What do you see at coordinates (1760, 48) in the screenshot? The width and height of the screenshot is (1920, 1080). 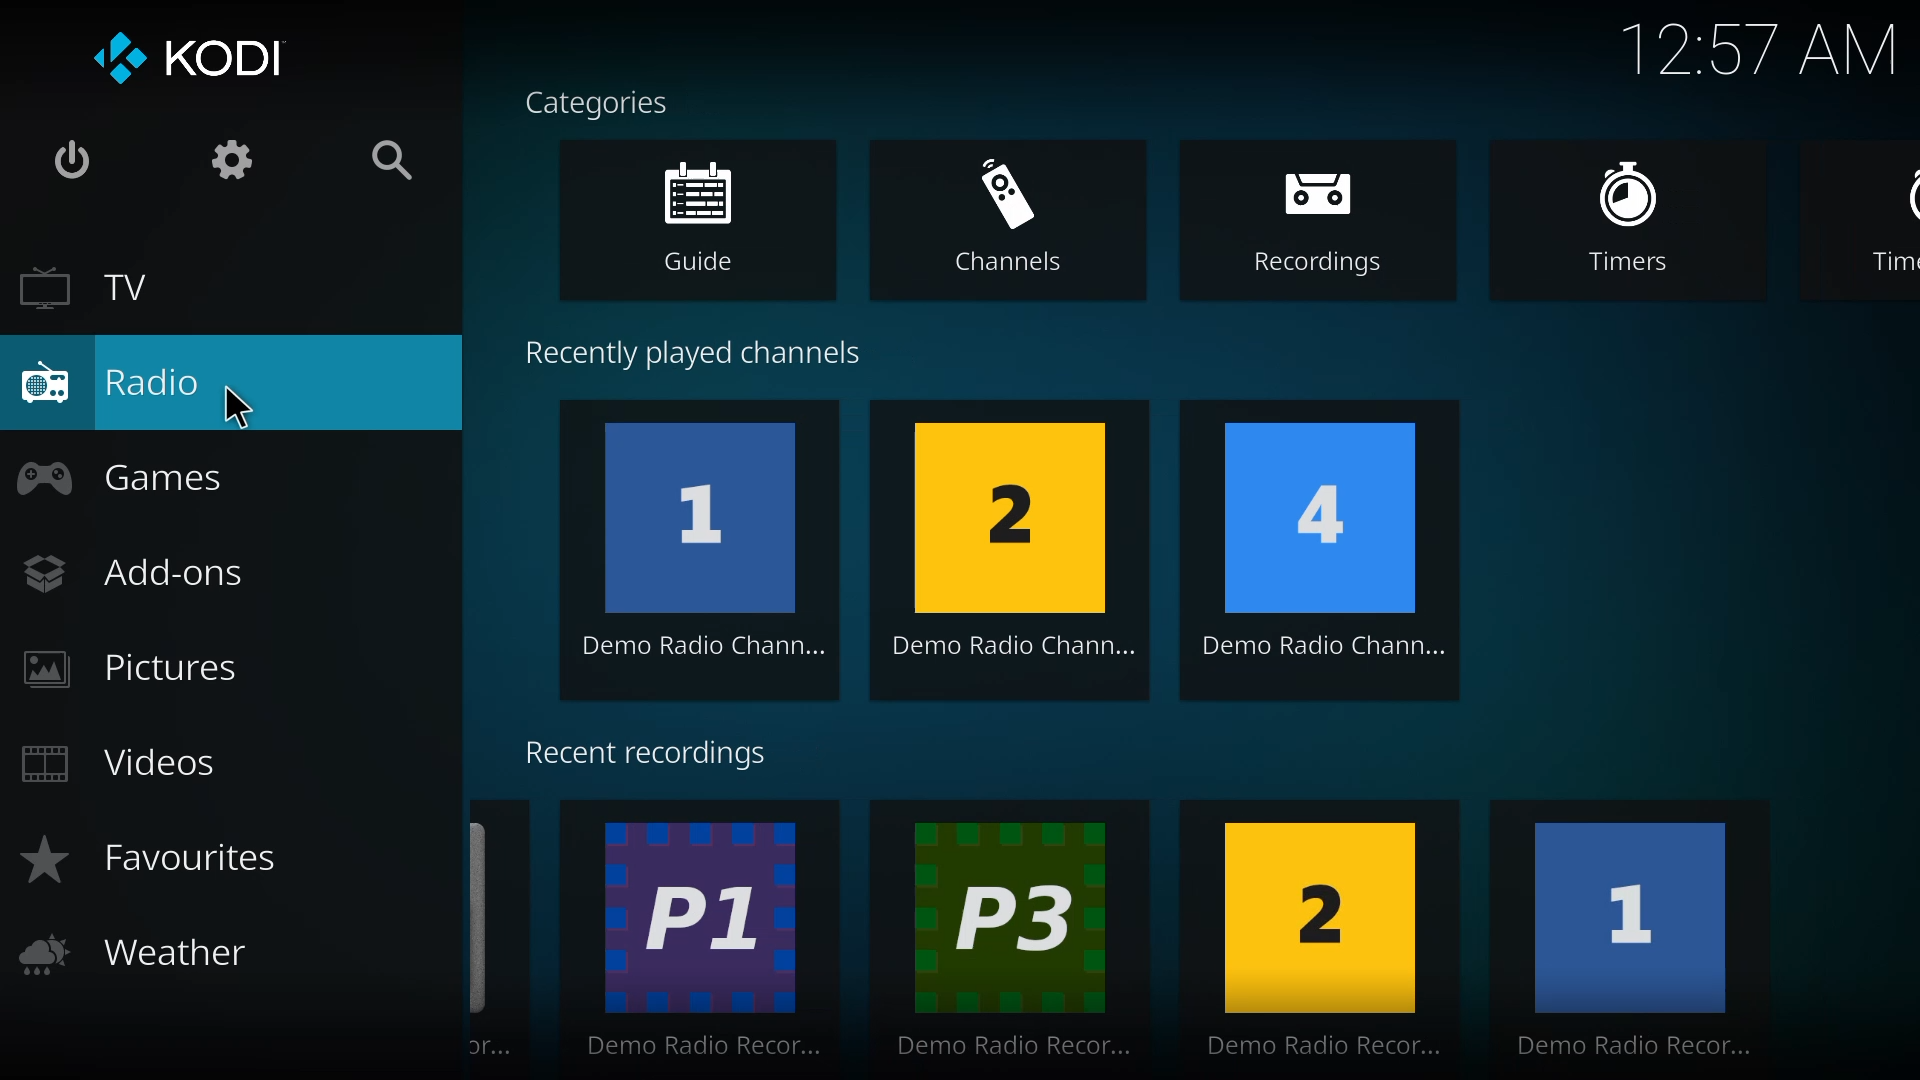 I see `time` at bounding box center [1760, 48].